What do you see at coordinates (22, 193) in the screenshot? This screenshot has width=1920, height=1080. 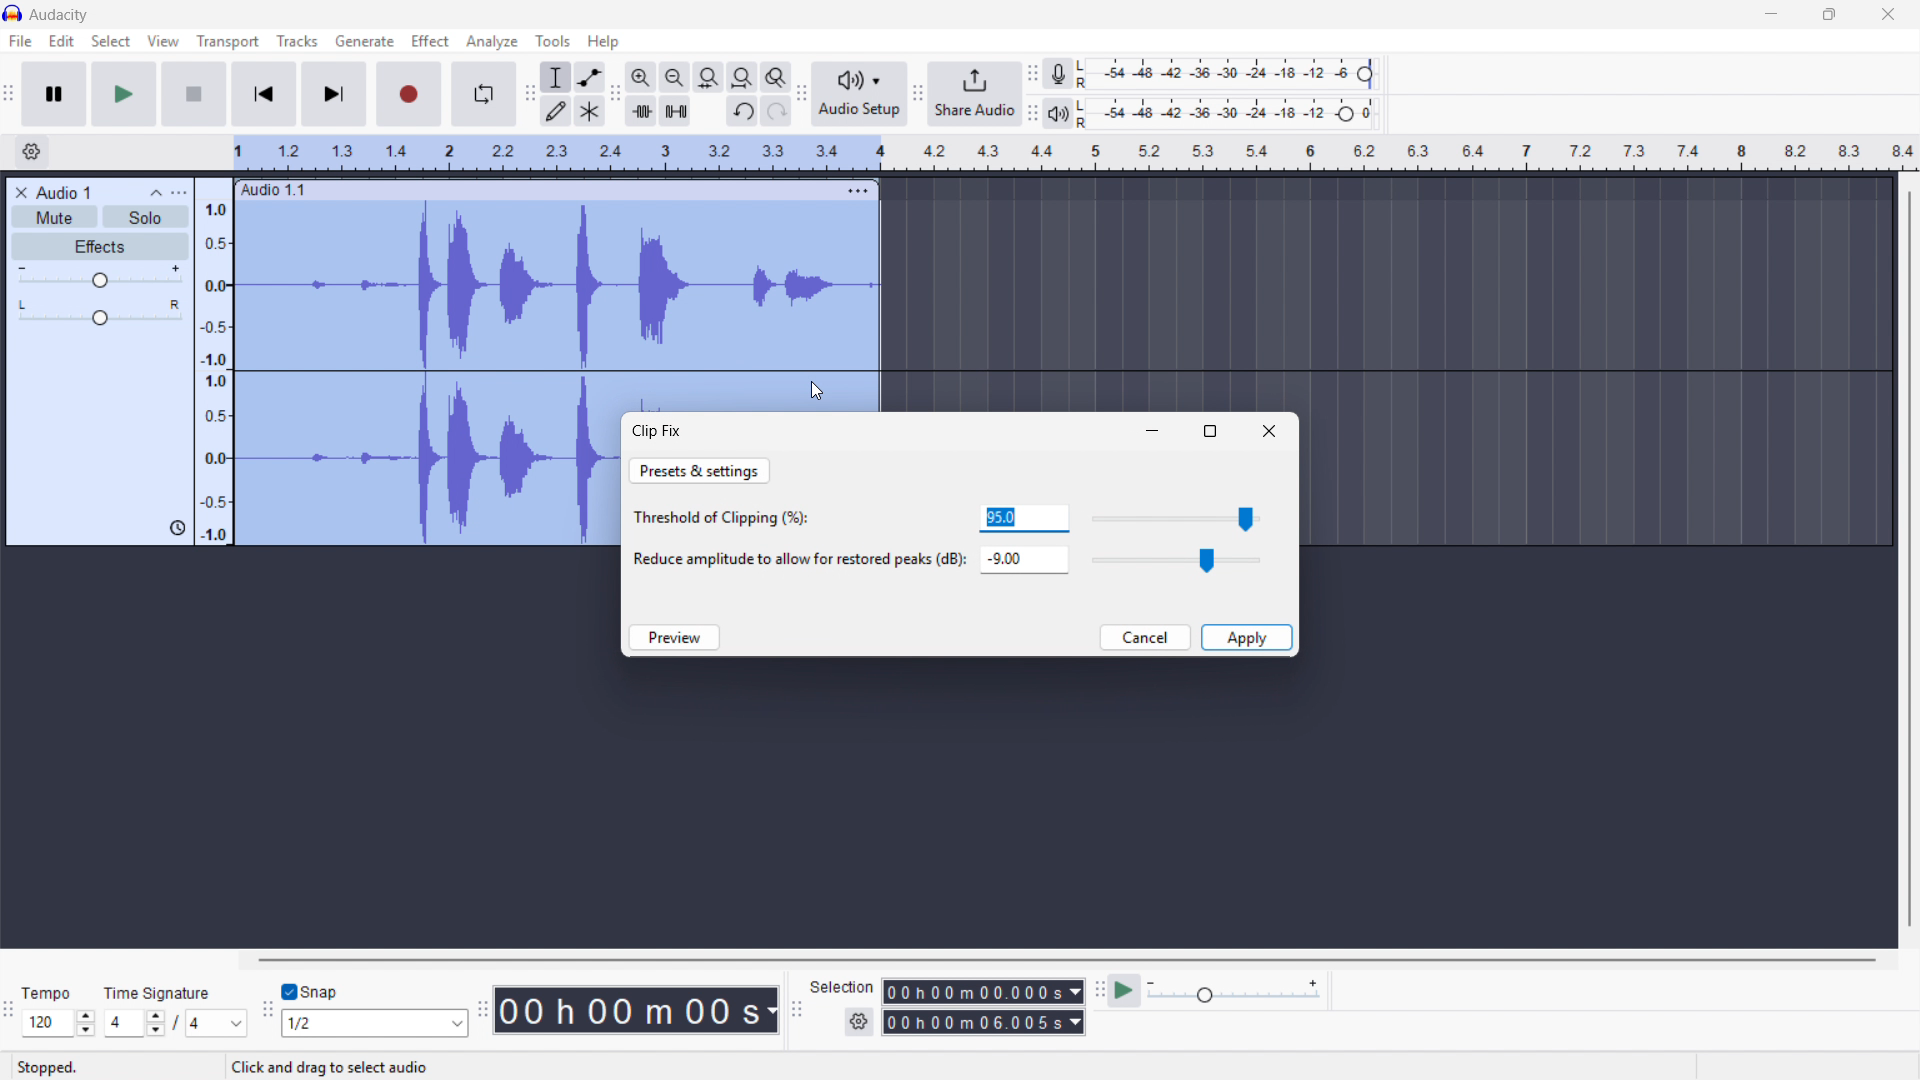 I see `Remove track ` at bounding box center [22, 193].